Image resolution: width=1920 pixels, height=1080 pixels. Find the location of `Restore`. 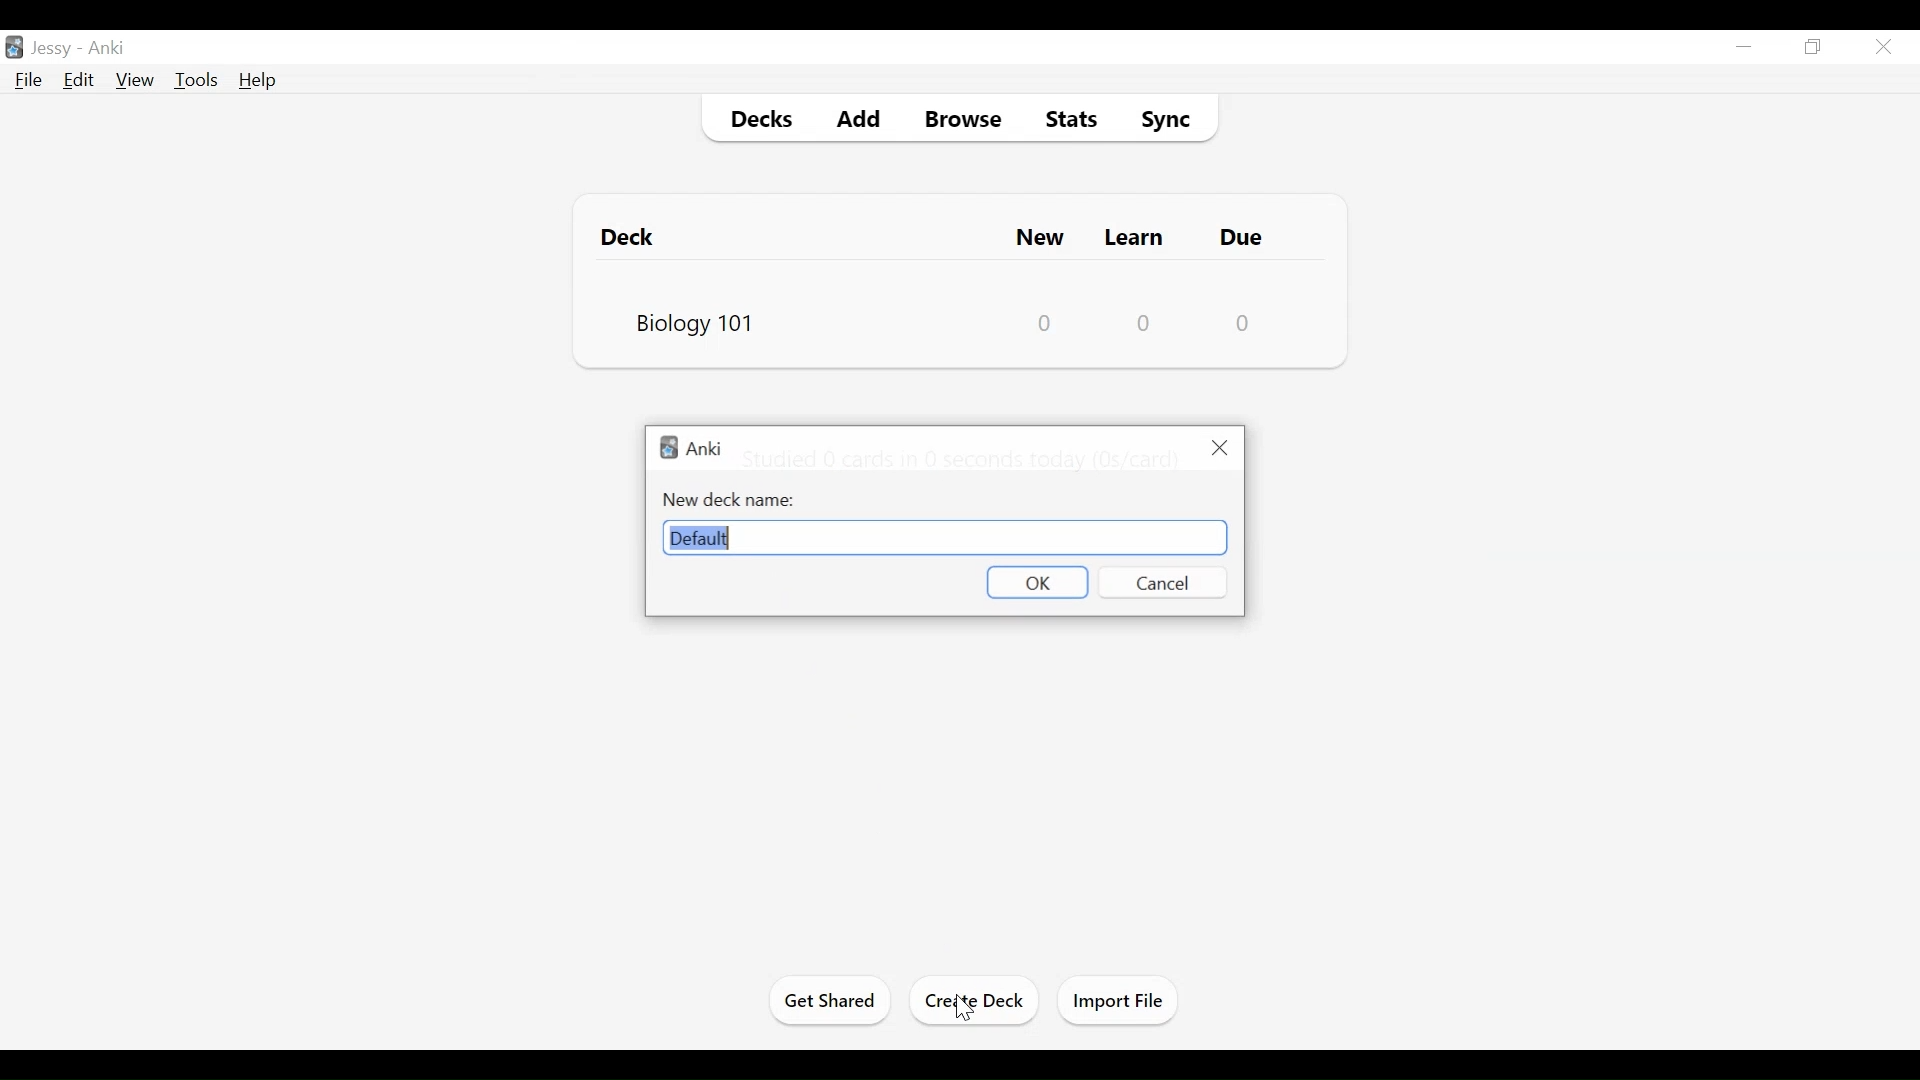

Restore is located at coordinates (1813, 46).